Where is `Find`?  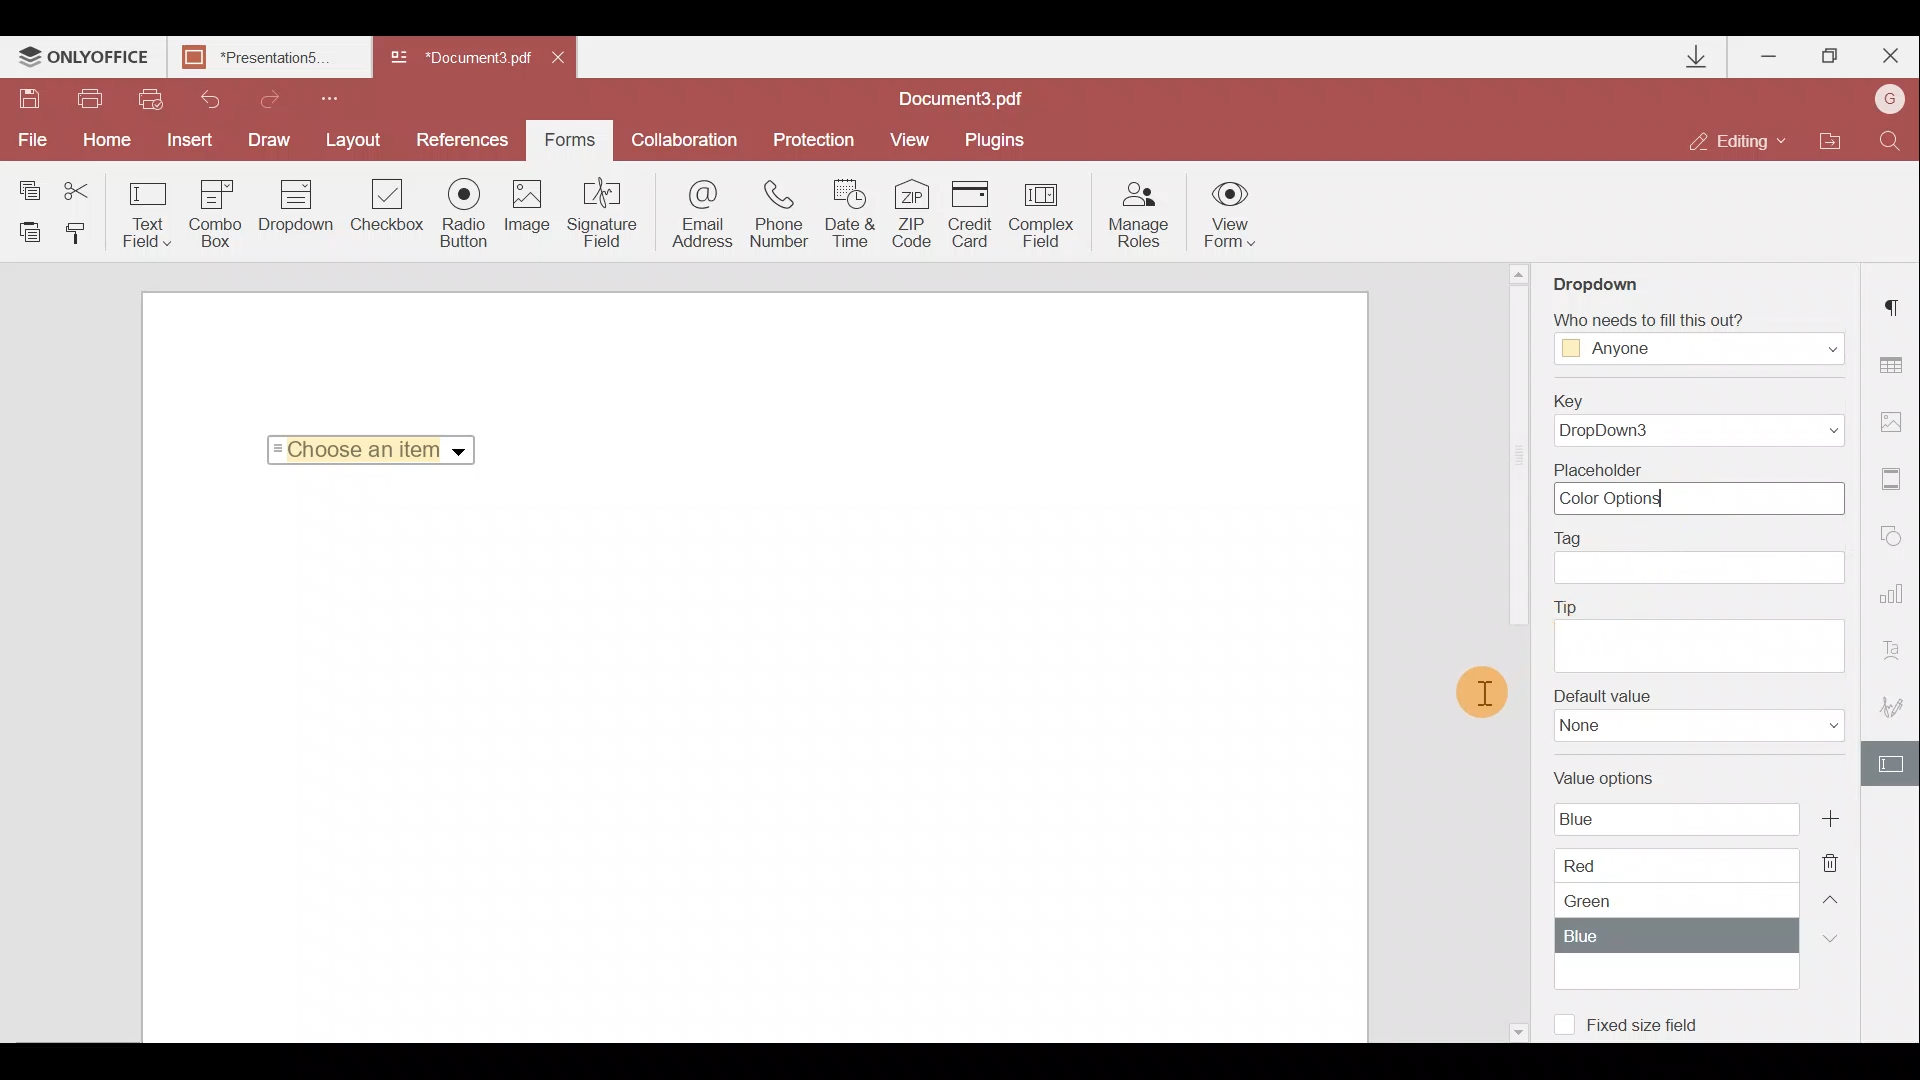 Find is located at coordinates (1894, 140).